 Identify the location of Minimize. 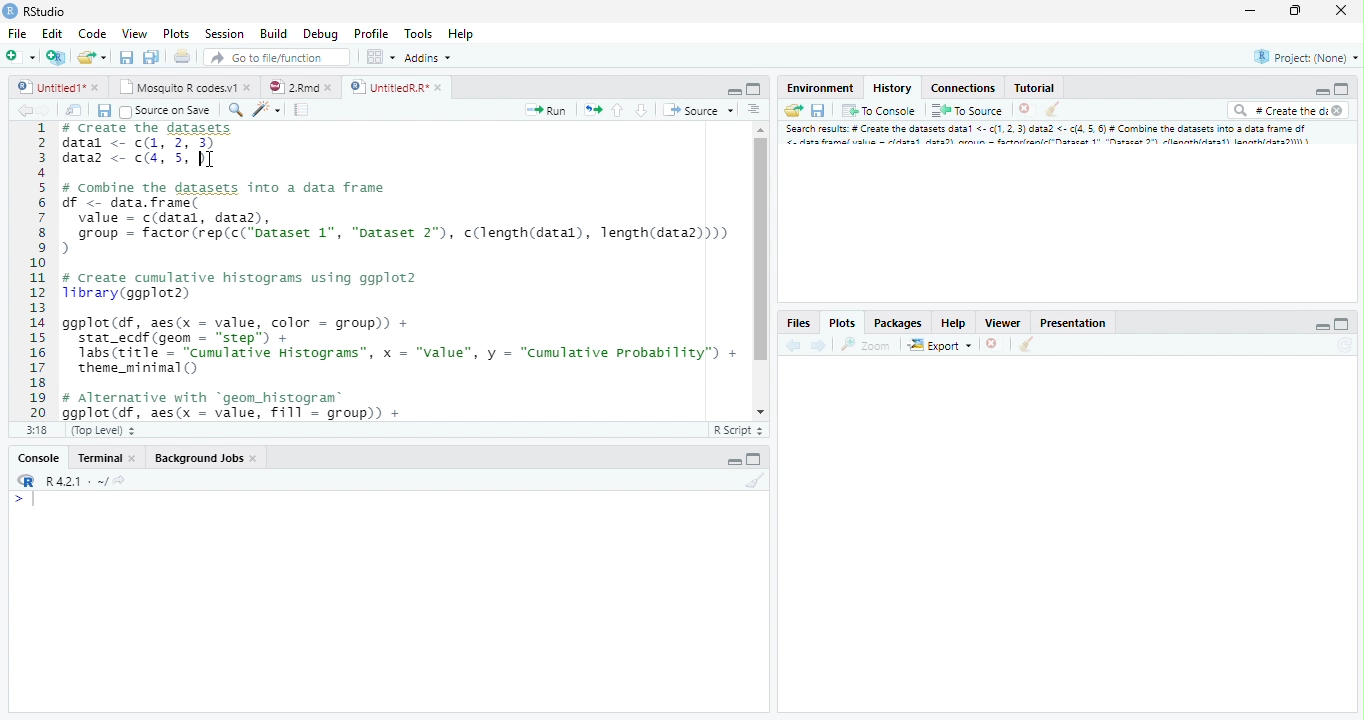
(733, 461).